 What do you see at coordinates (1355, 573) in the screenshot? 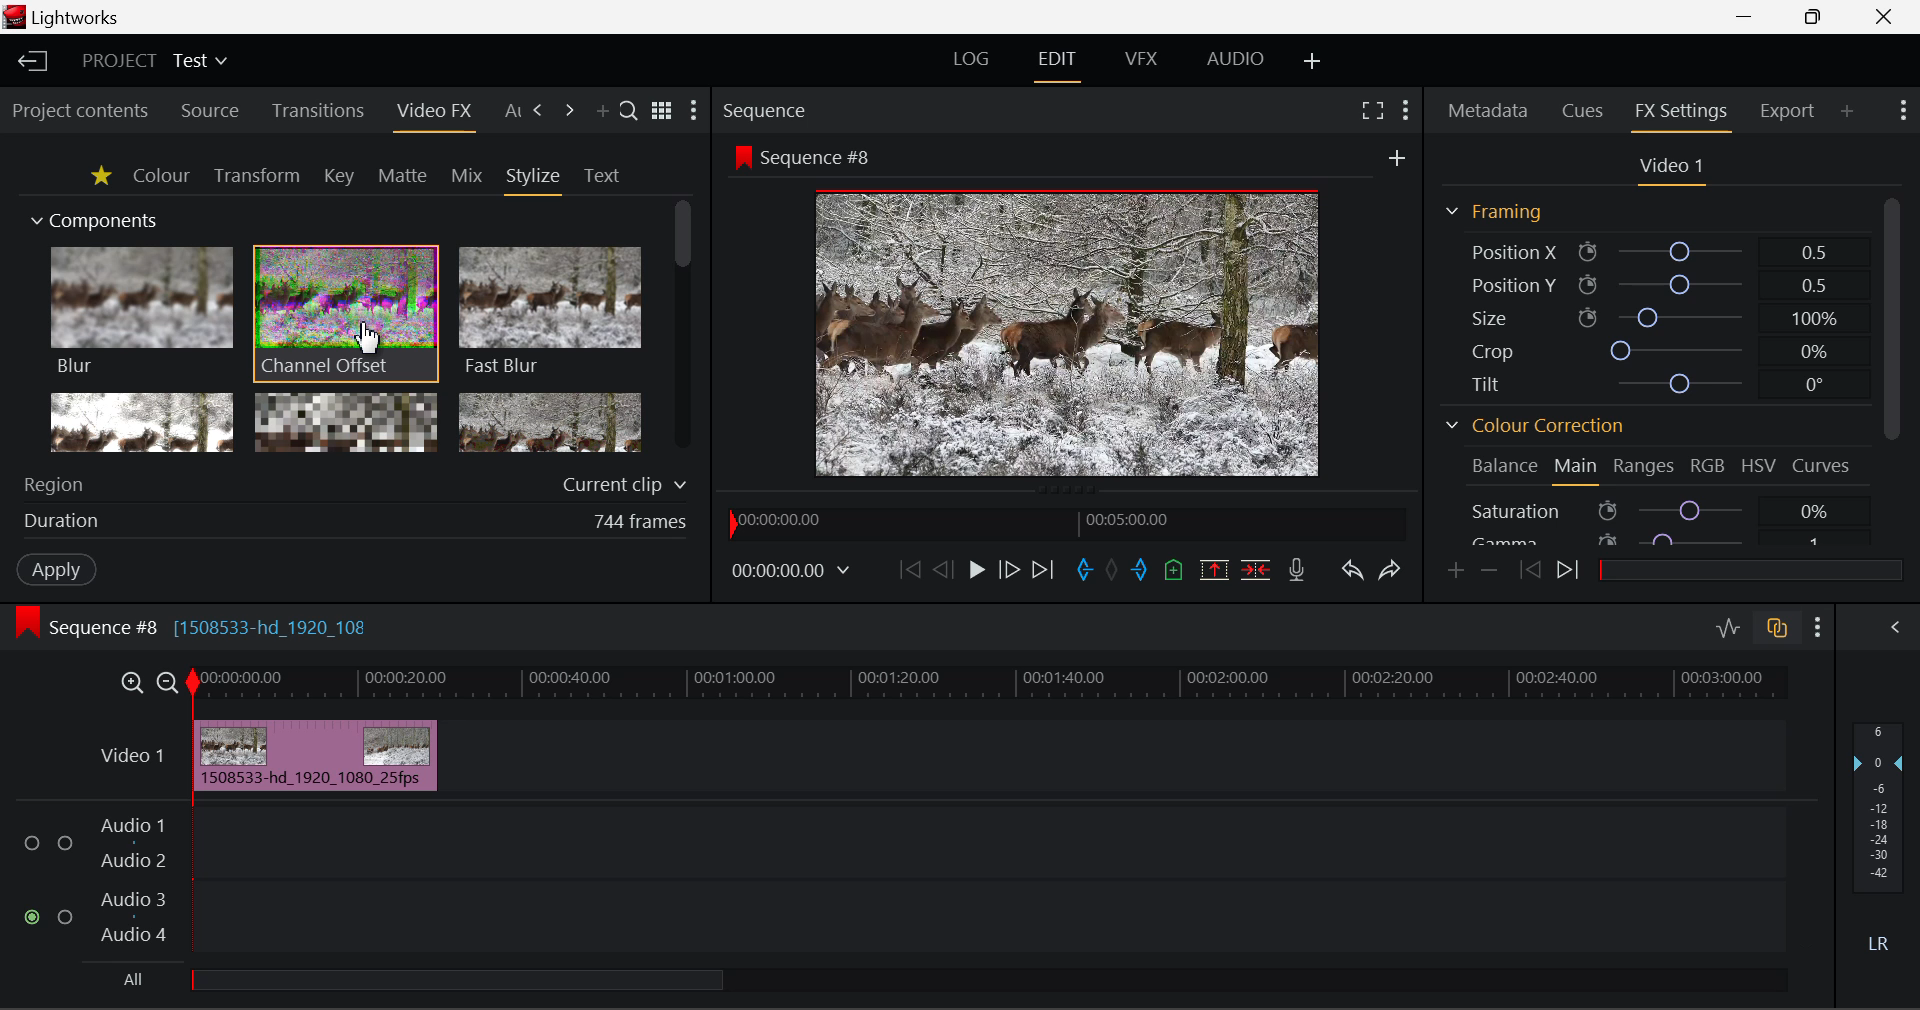
I see `Undo` at bounding box center [1355, 573].